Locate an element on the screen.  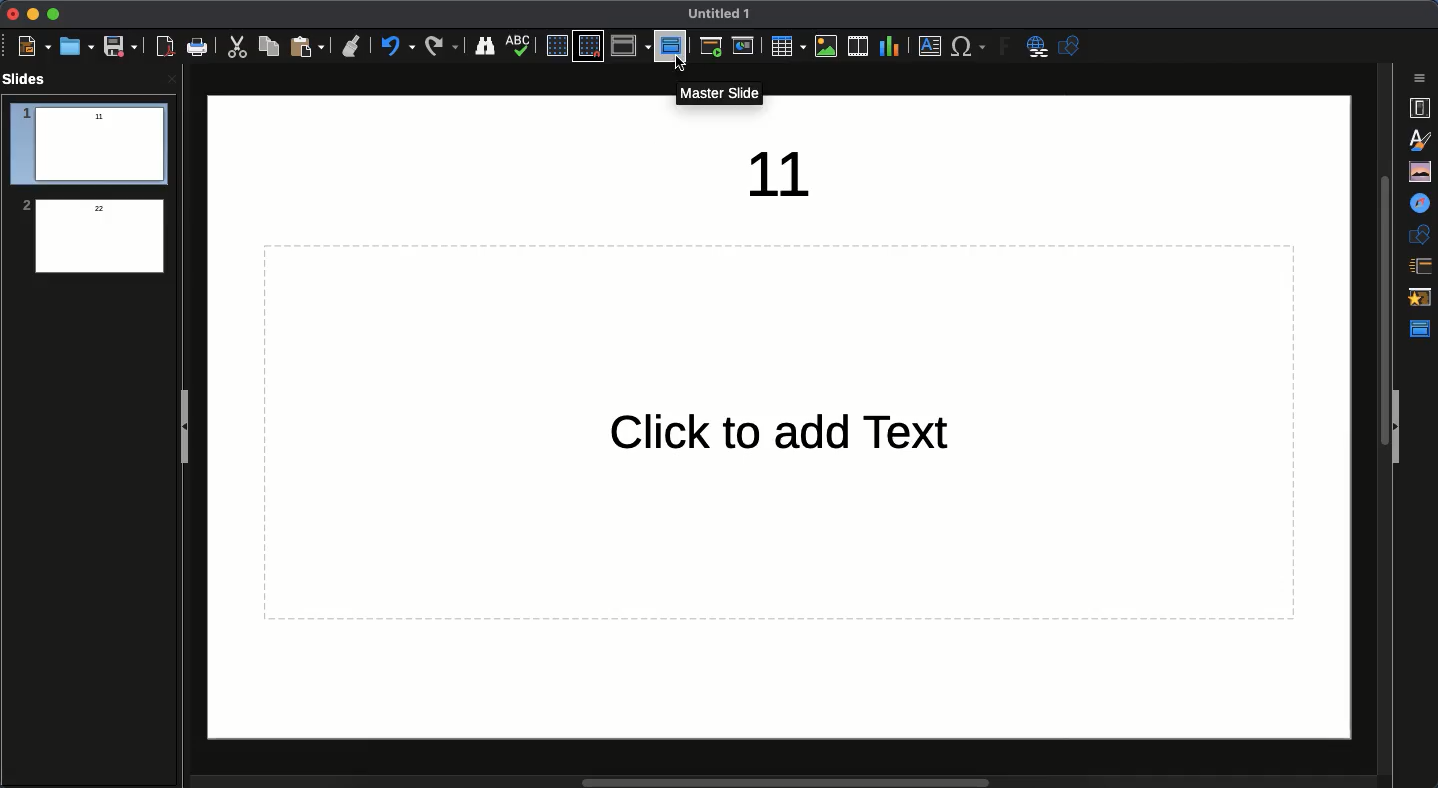
Redo is located at coordinates (442, 46).